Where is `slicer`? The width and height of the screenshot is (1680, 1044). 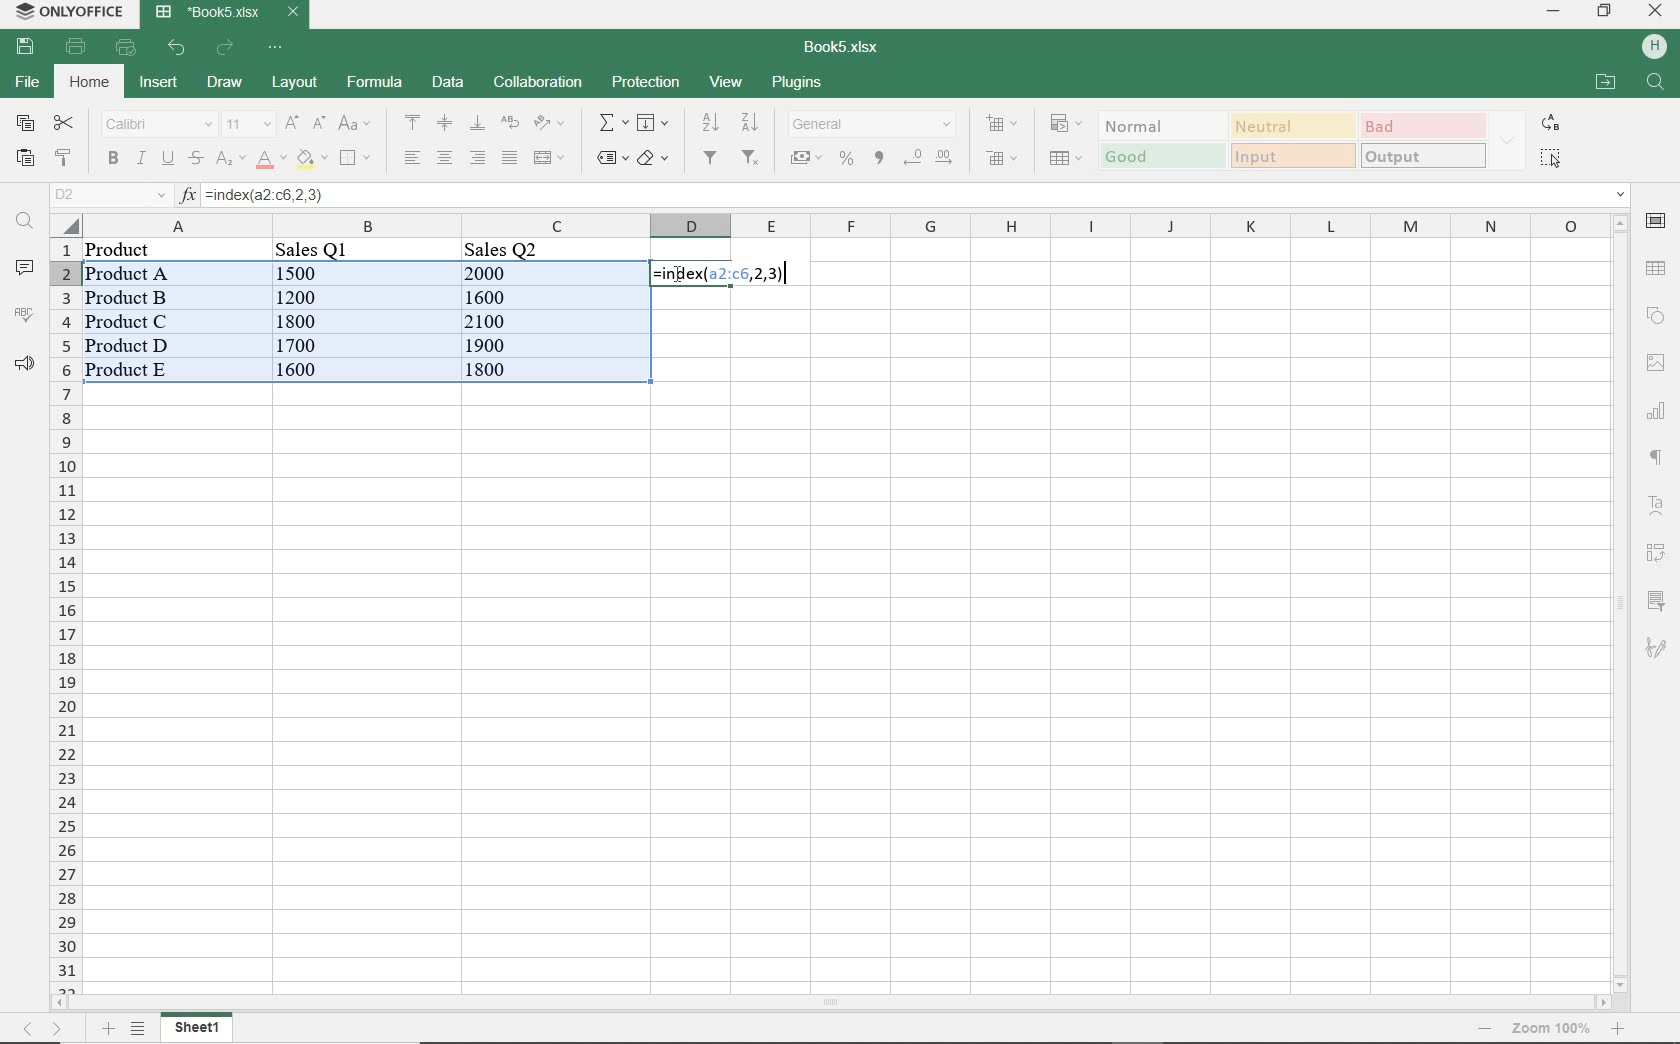 slicer is located at coordinates (1656, 600).